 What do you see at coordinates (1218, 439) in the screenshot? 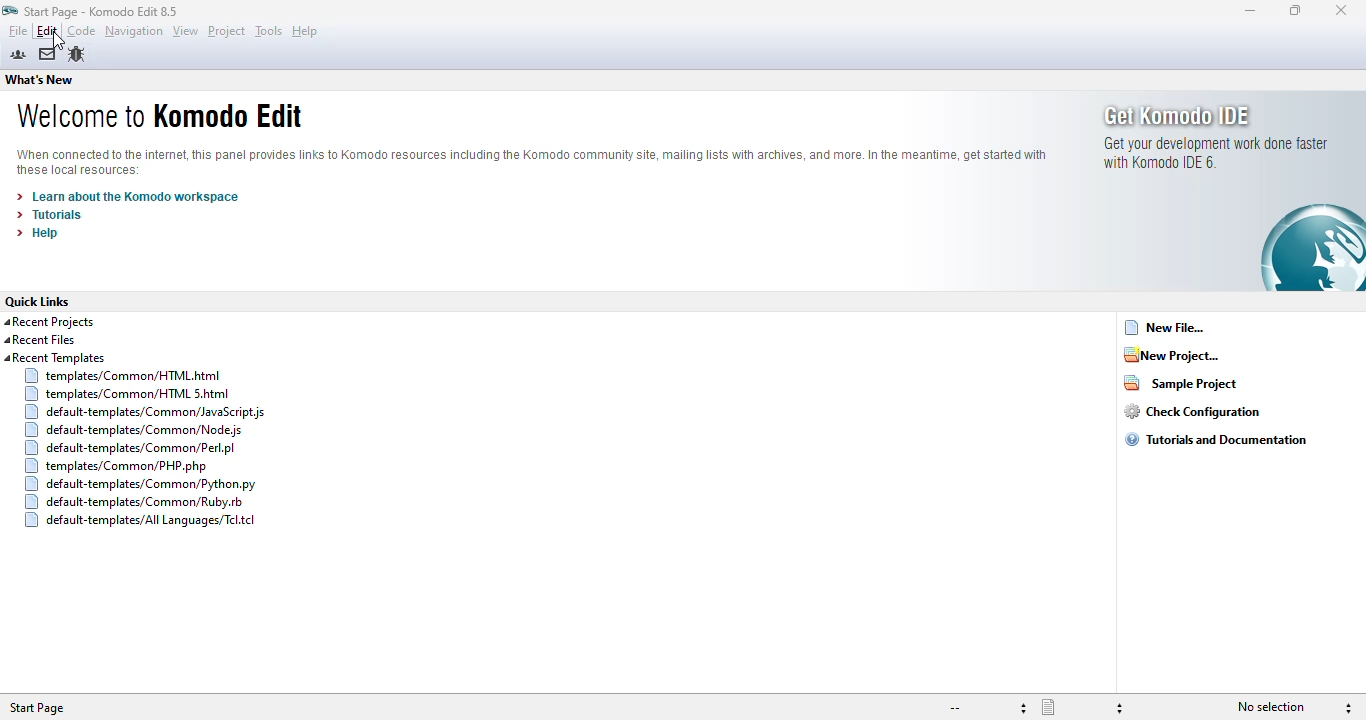
I see `tutorials and documentation` at bounding box center [1218, 439].